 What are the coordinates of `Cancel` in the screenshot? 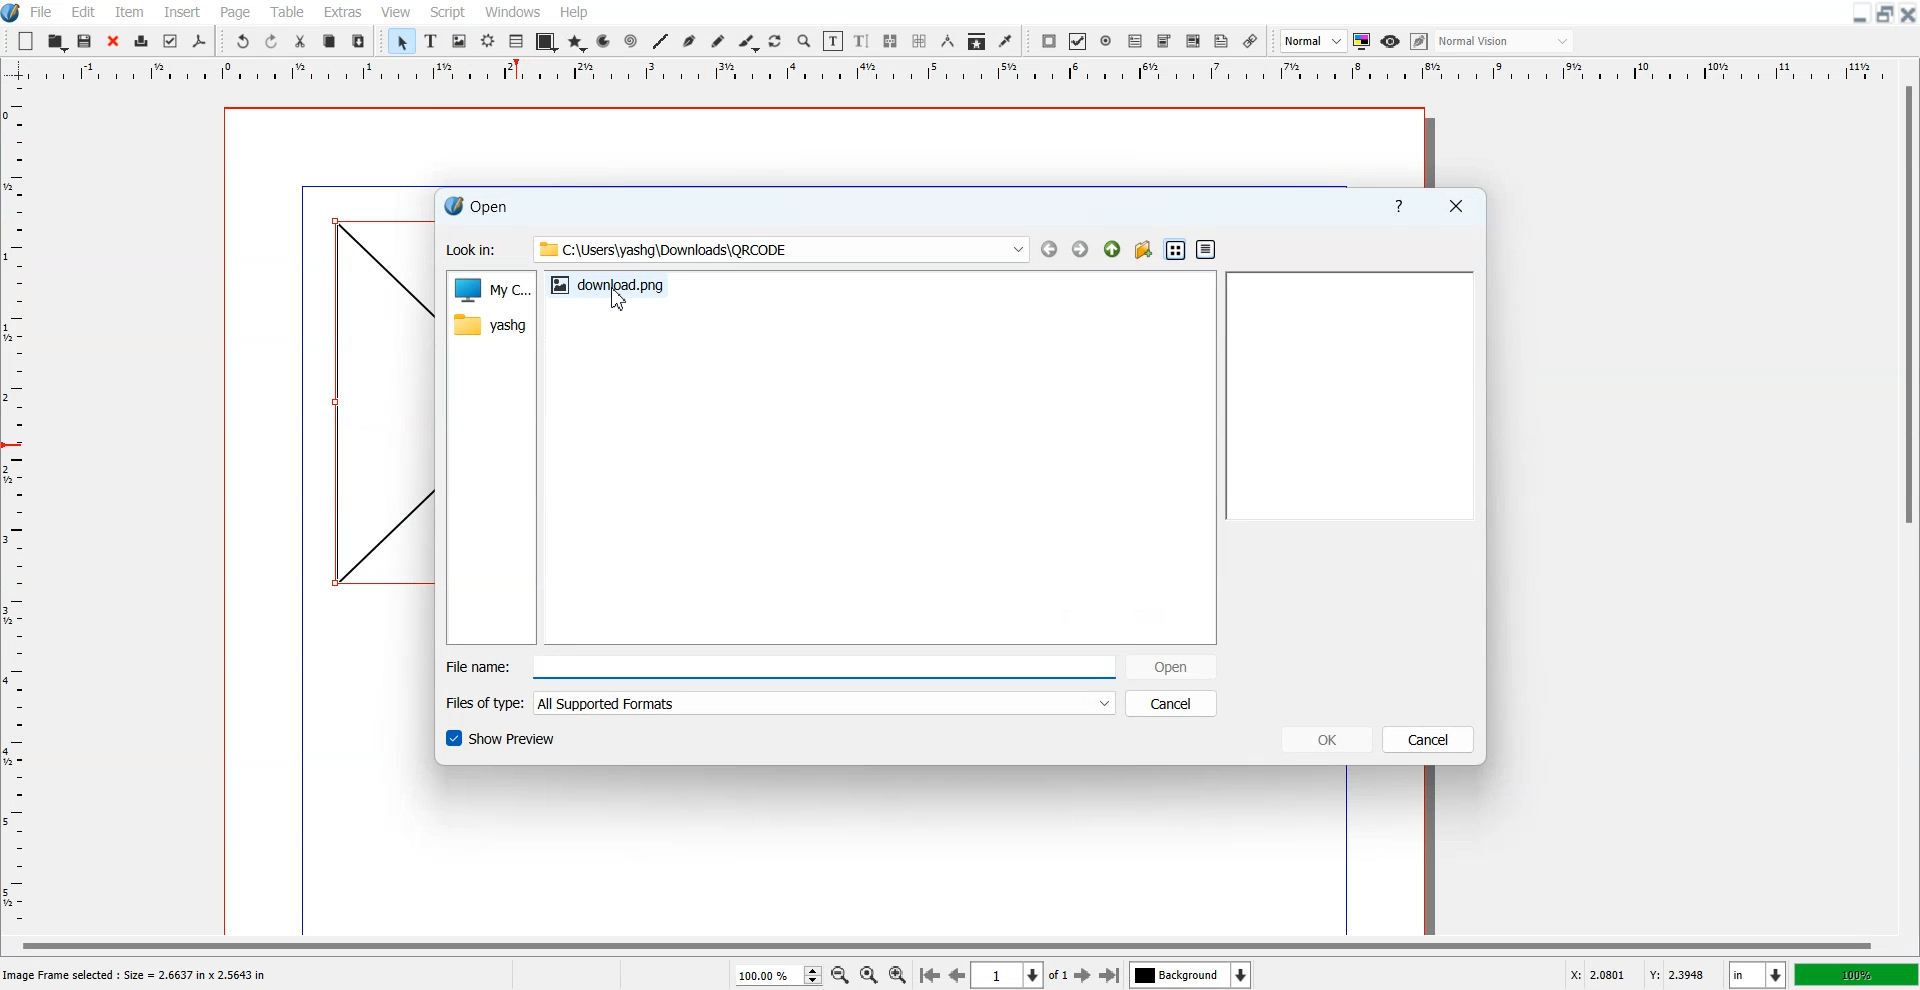 It's located at (1428, 739).